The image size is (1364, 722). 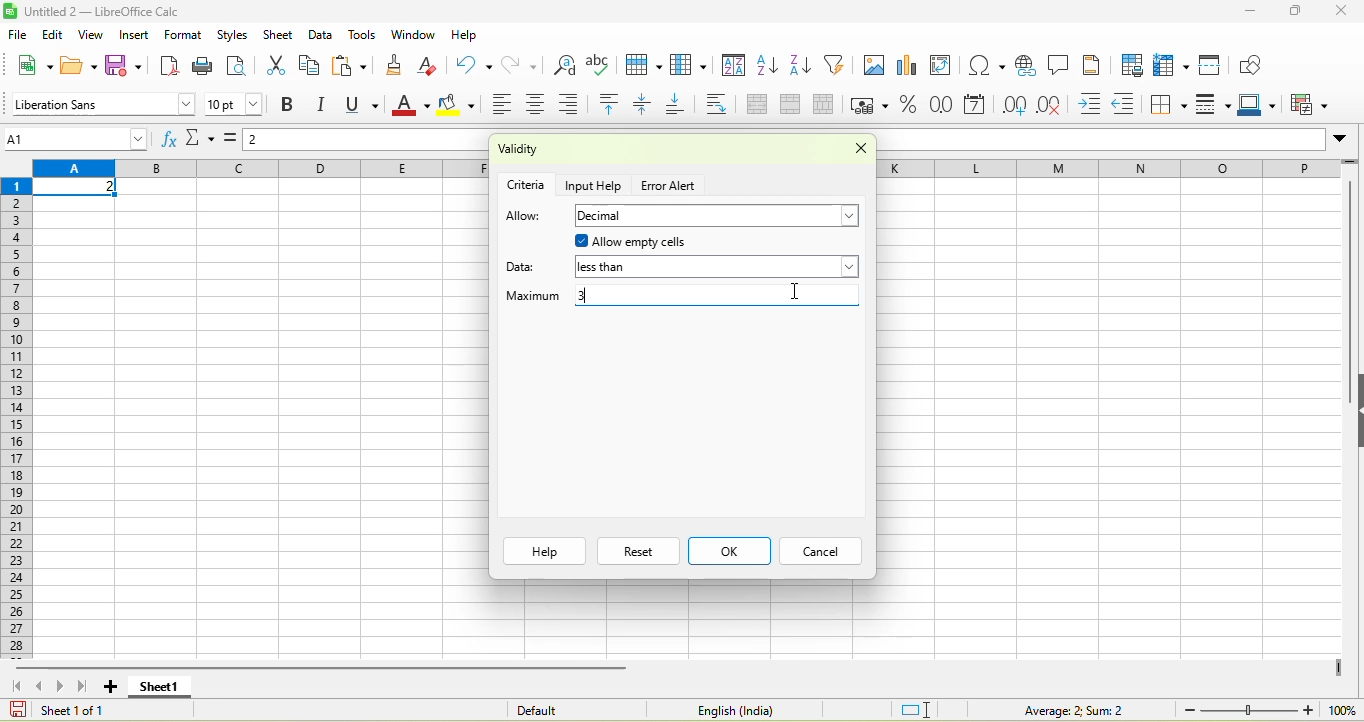 What do you see at coordinates (411, 106) in the screenshot?
I see `font color` at bounding box center [411, 106].